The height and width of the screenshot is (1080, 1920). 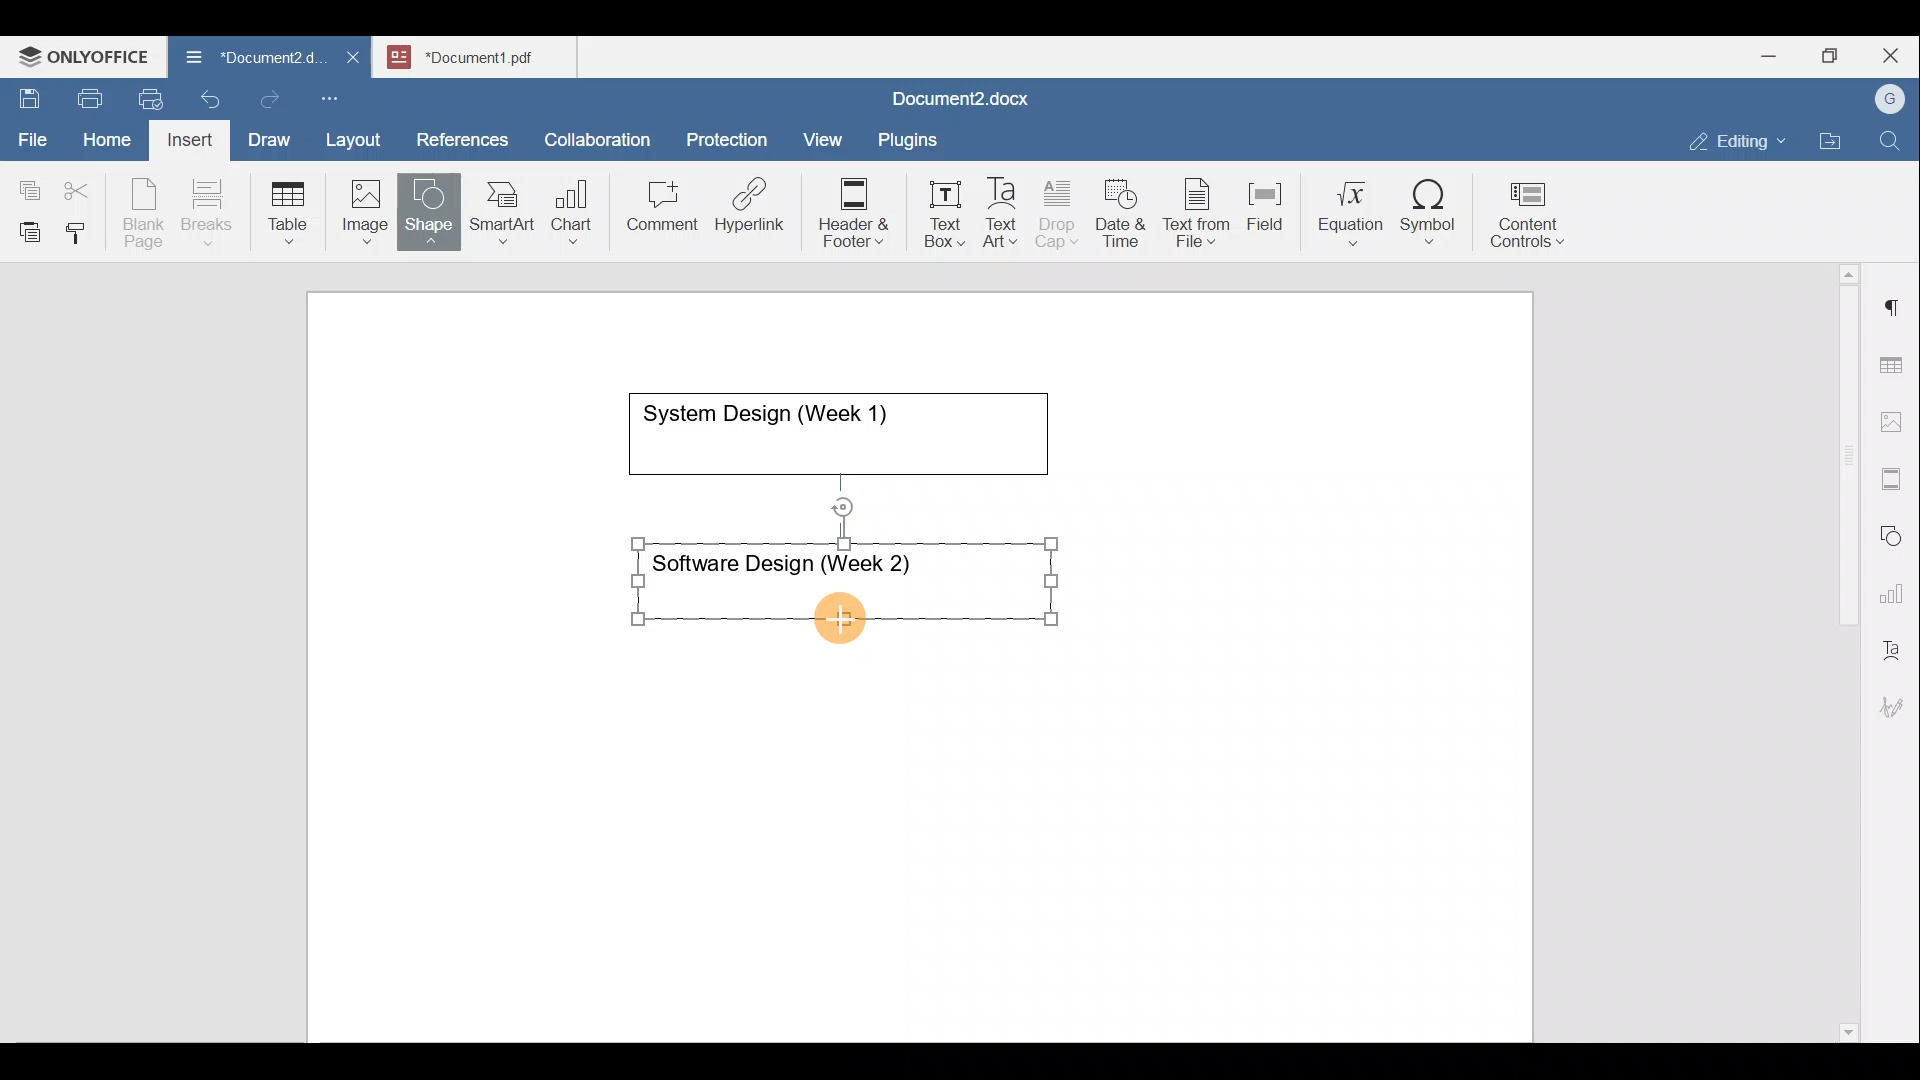 What do you see at coordinates (431, 202) in the screenshot?
I see `Shape` at bounding box center [431, 202].